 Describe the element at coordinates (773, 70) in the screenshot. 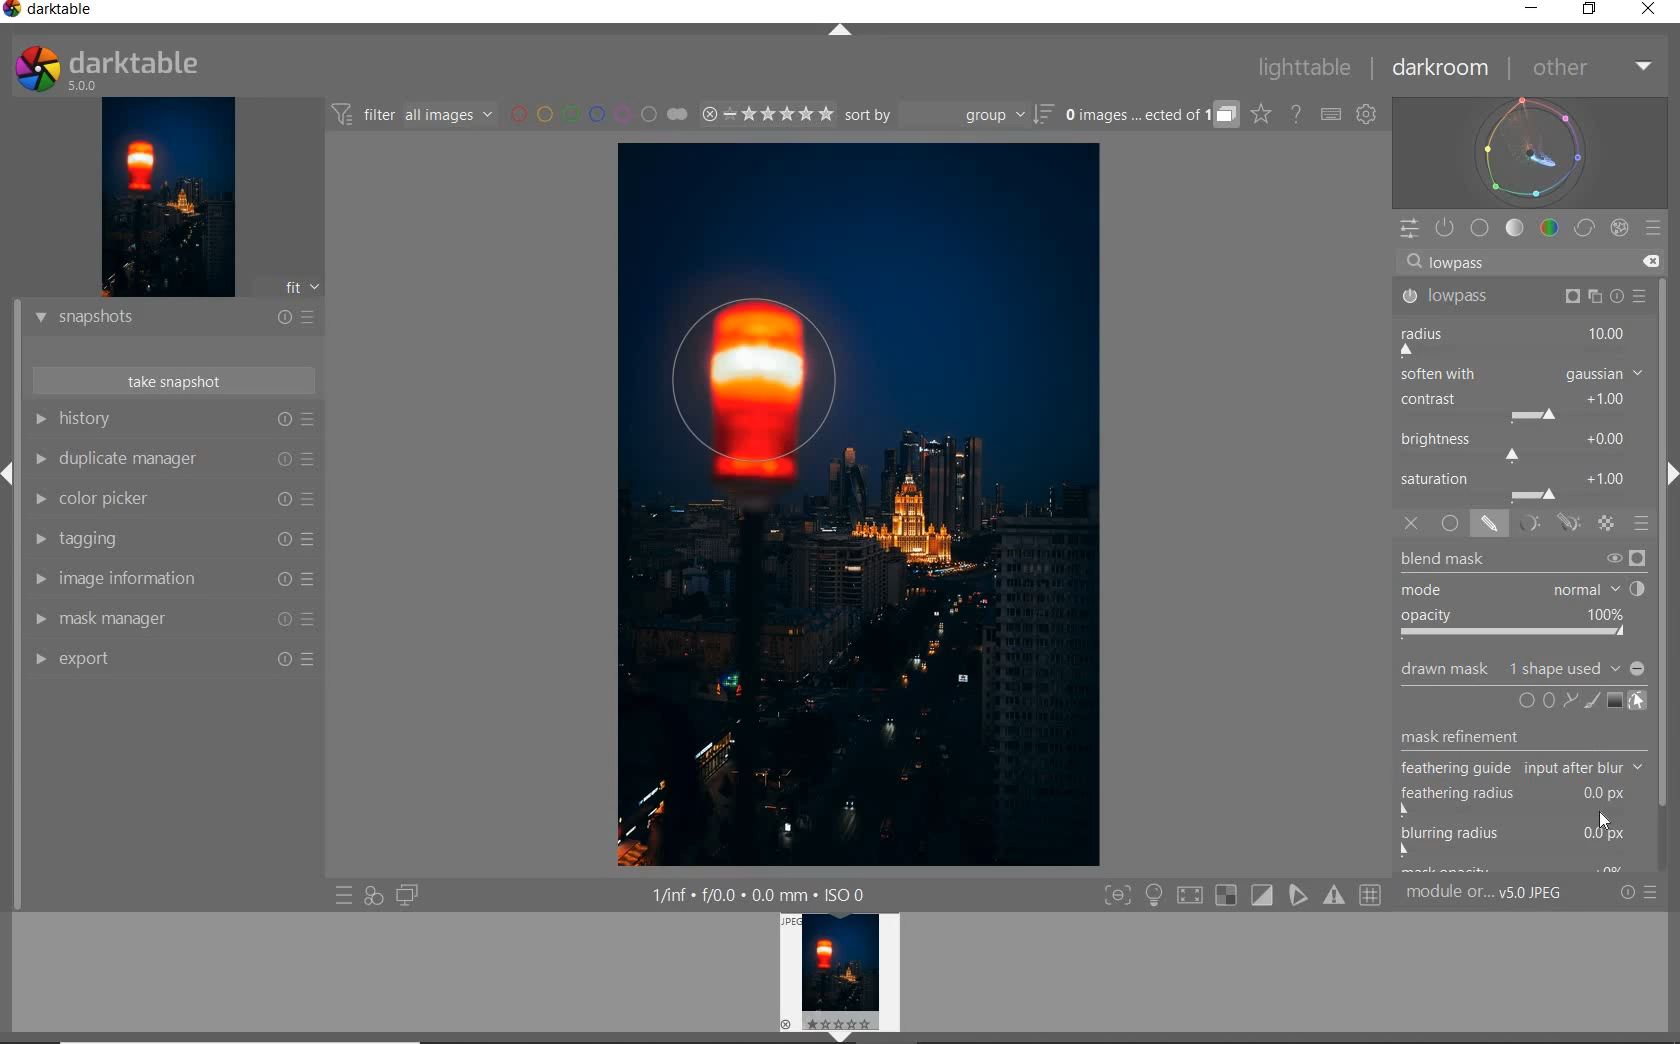

I see `Size, feather size, opacity ` at that location.